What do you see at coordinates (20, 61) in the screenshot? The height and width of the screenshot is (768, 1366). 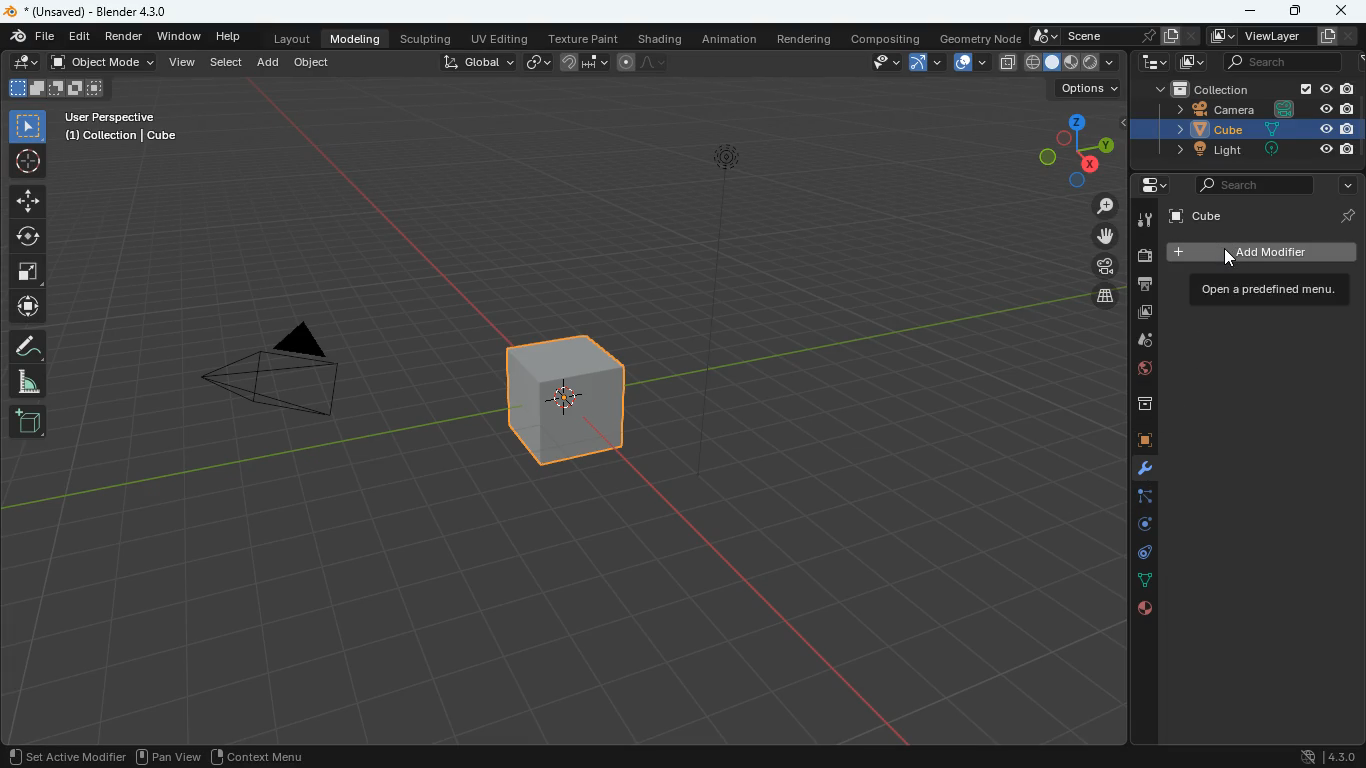 I see `edit` at bounding box center [20, 61].